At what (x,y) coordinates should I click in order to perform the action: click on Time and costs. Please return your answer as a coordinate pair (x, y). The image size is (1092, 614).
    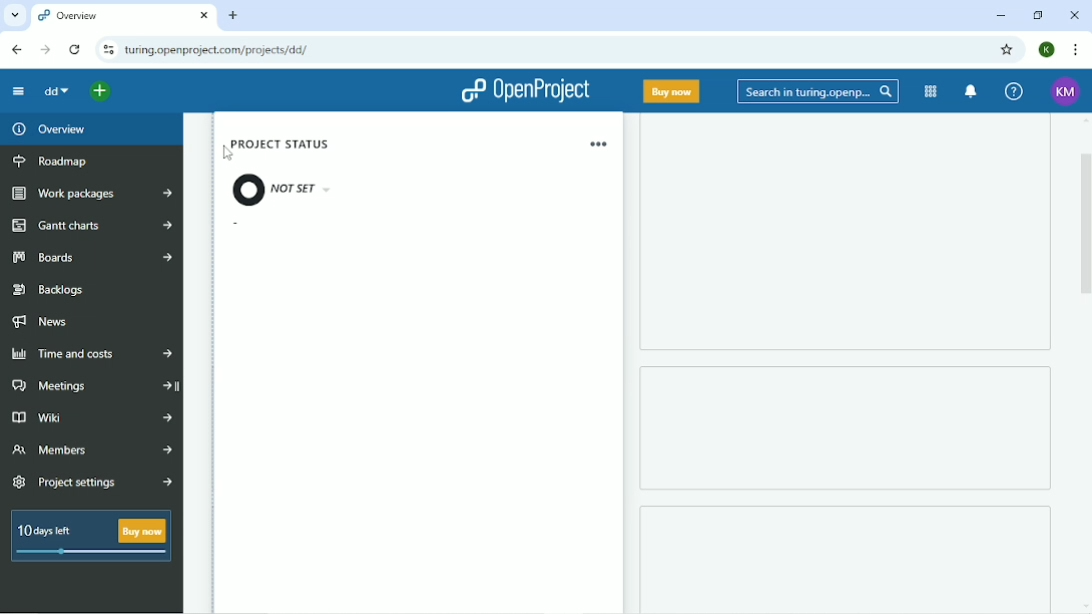
    Looking at the image, I should click on (92, 352).